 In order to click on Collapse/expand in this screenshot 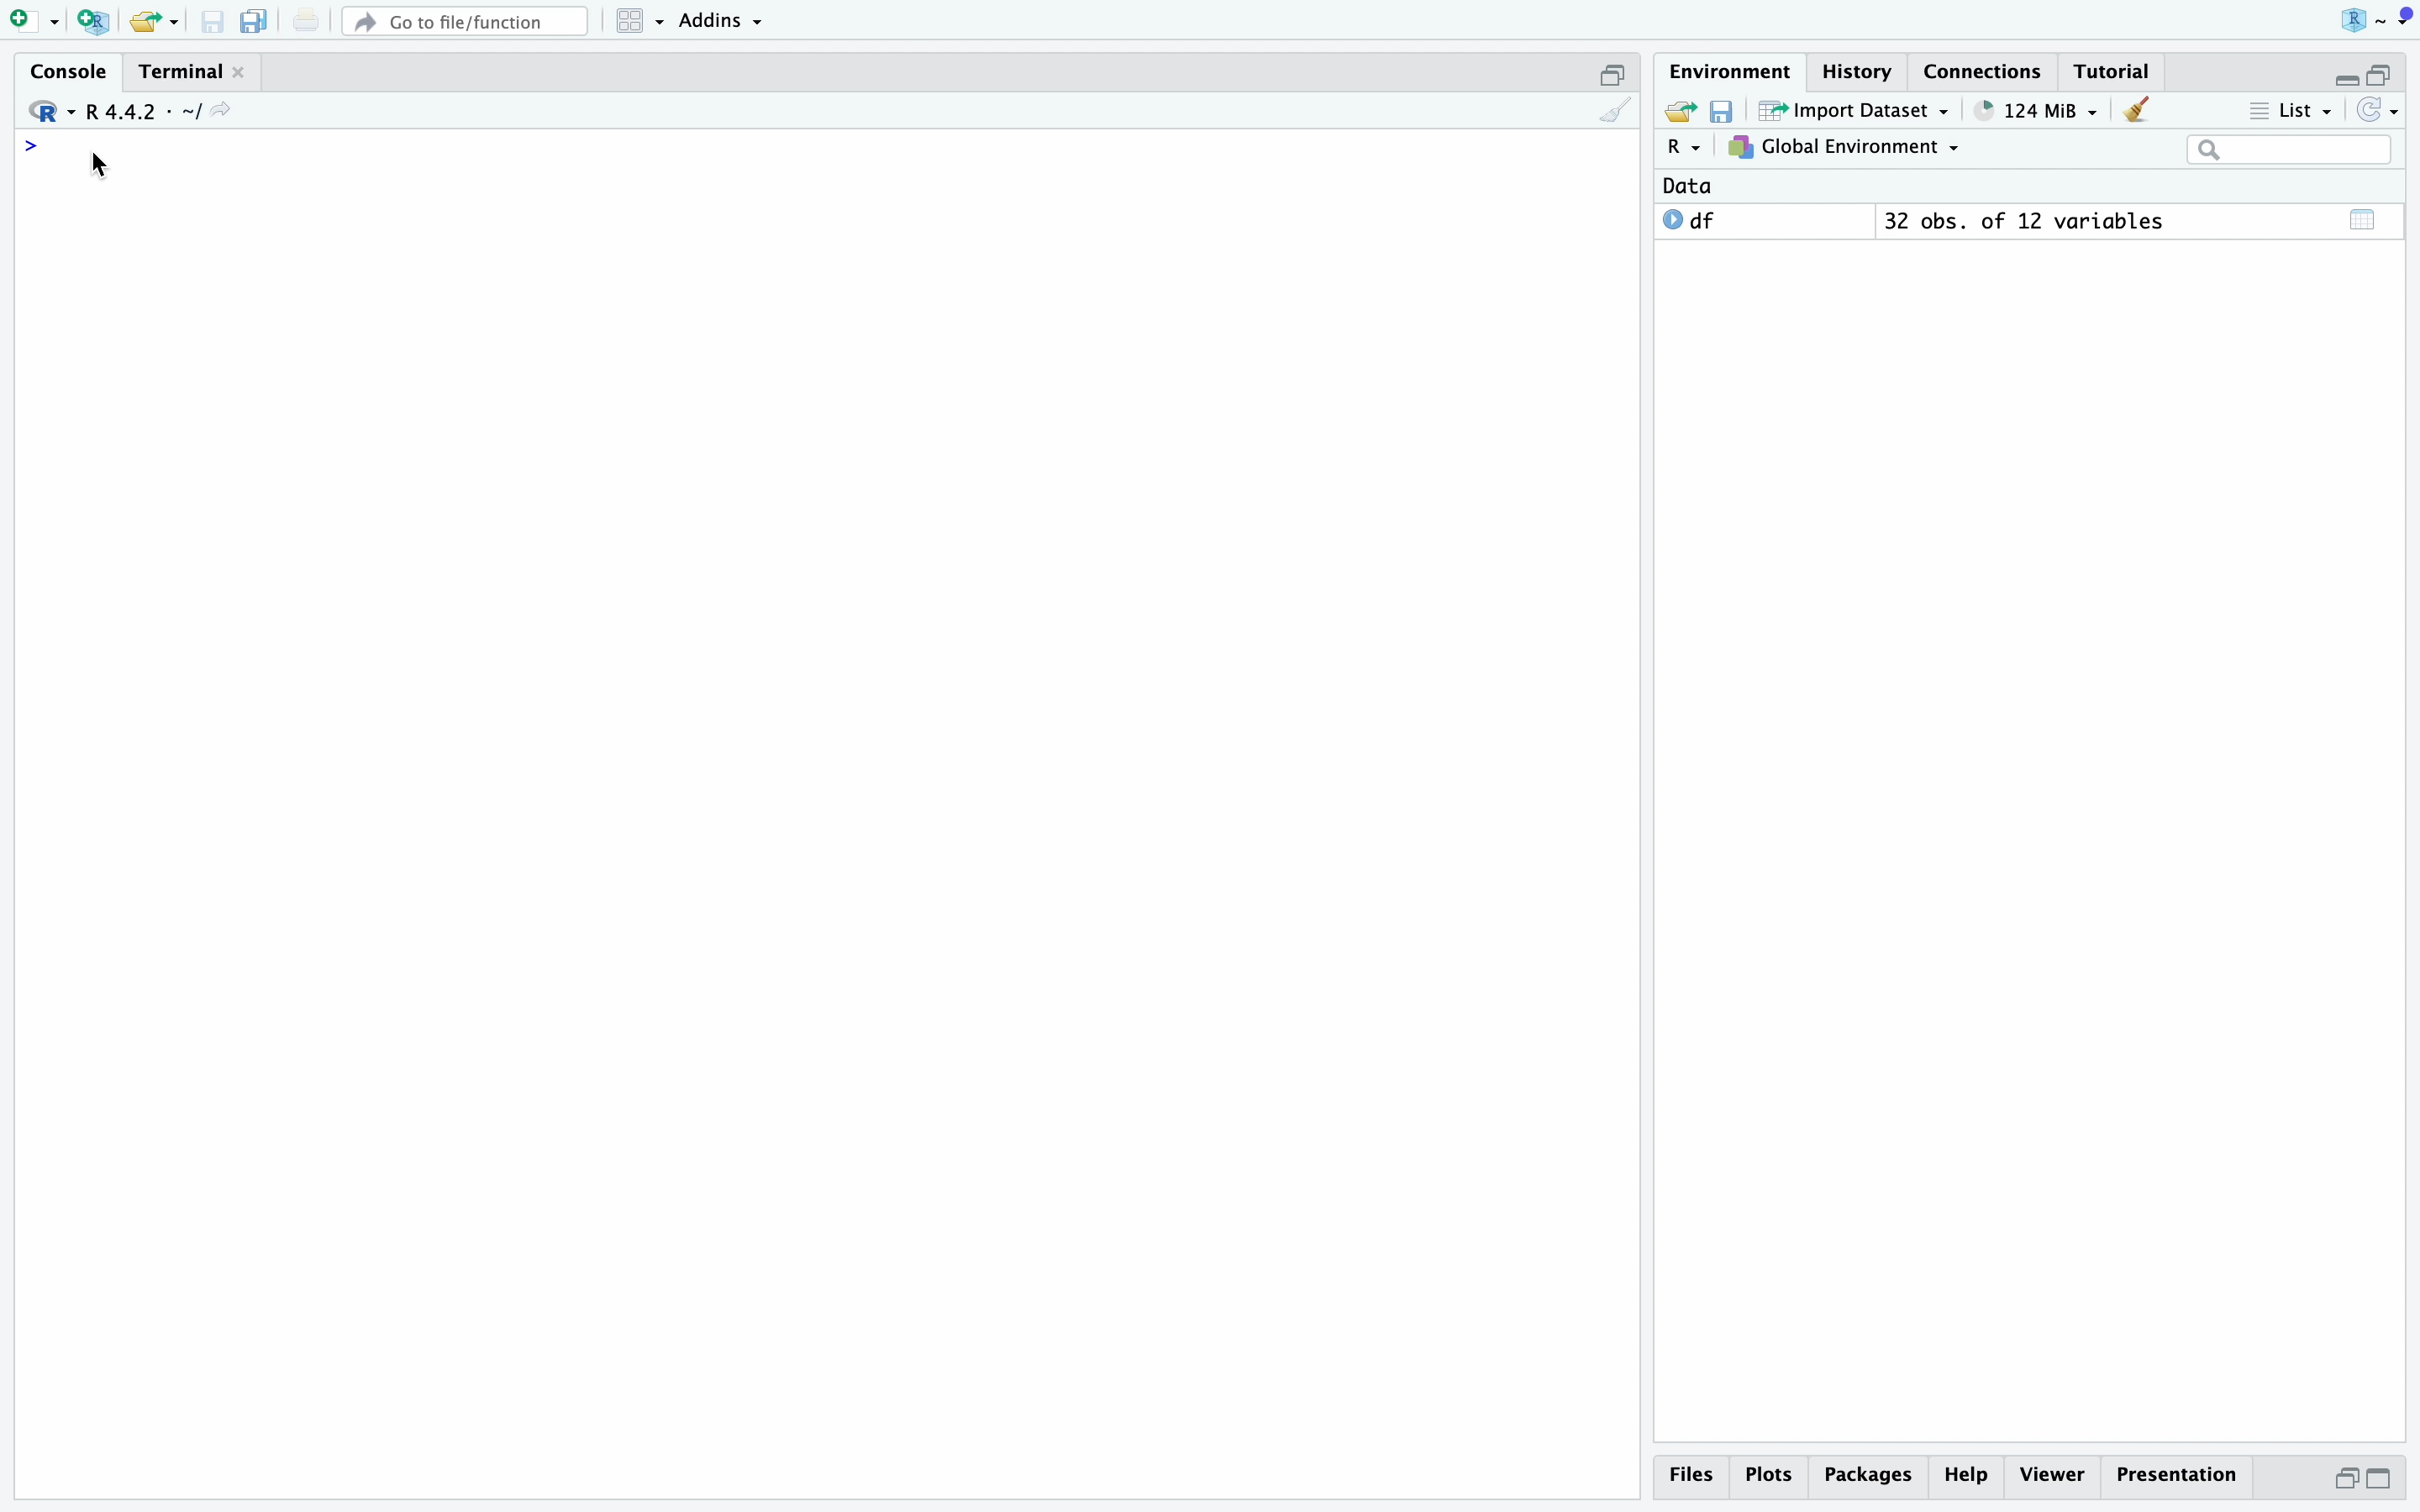, I will do `click(2343, 81)`.